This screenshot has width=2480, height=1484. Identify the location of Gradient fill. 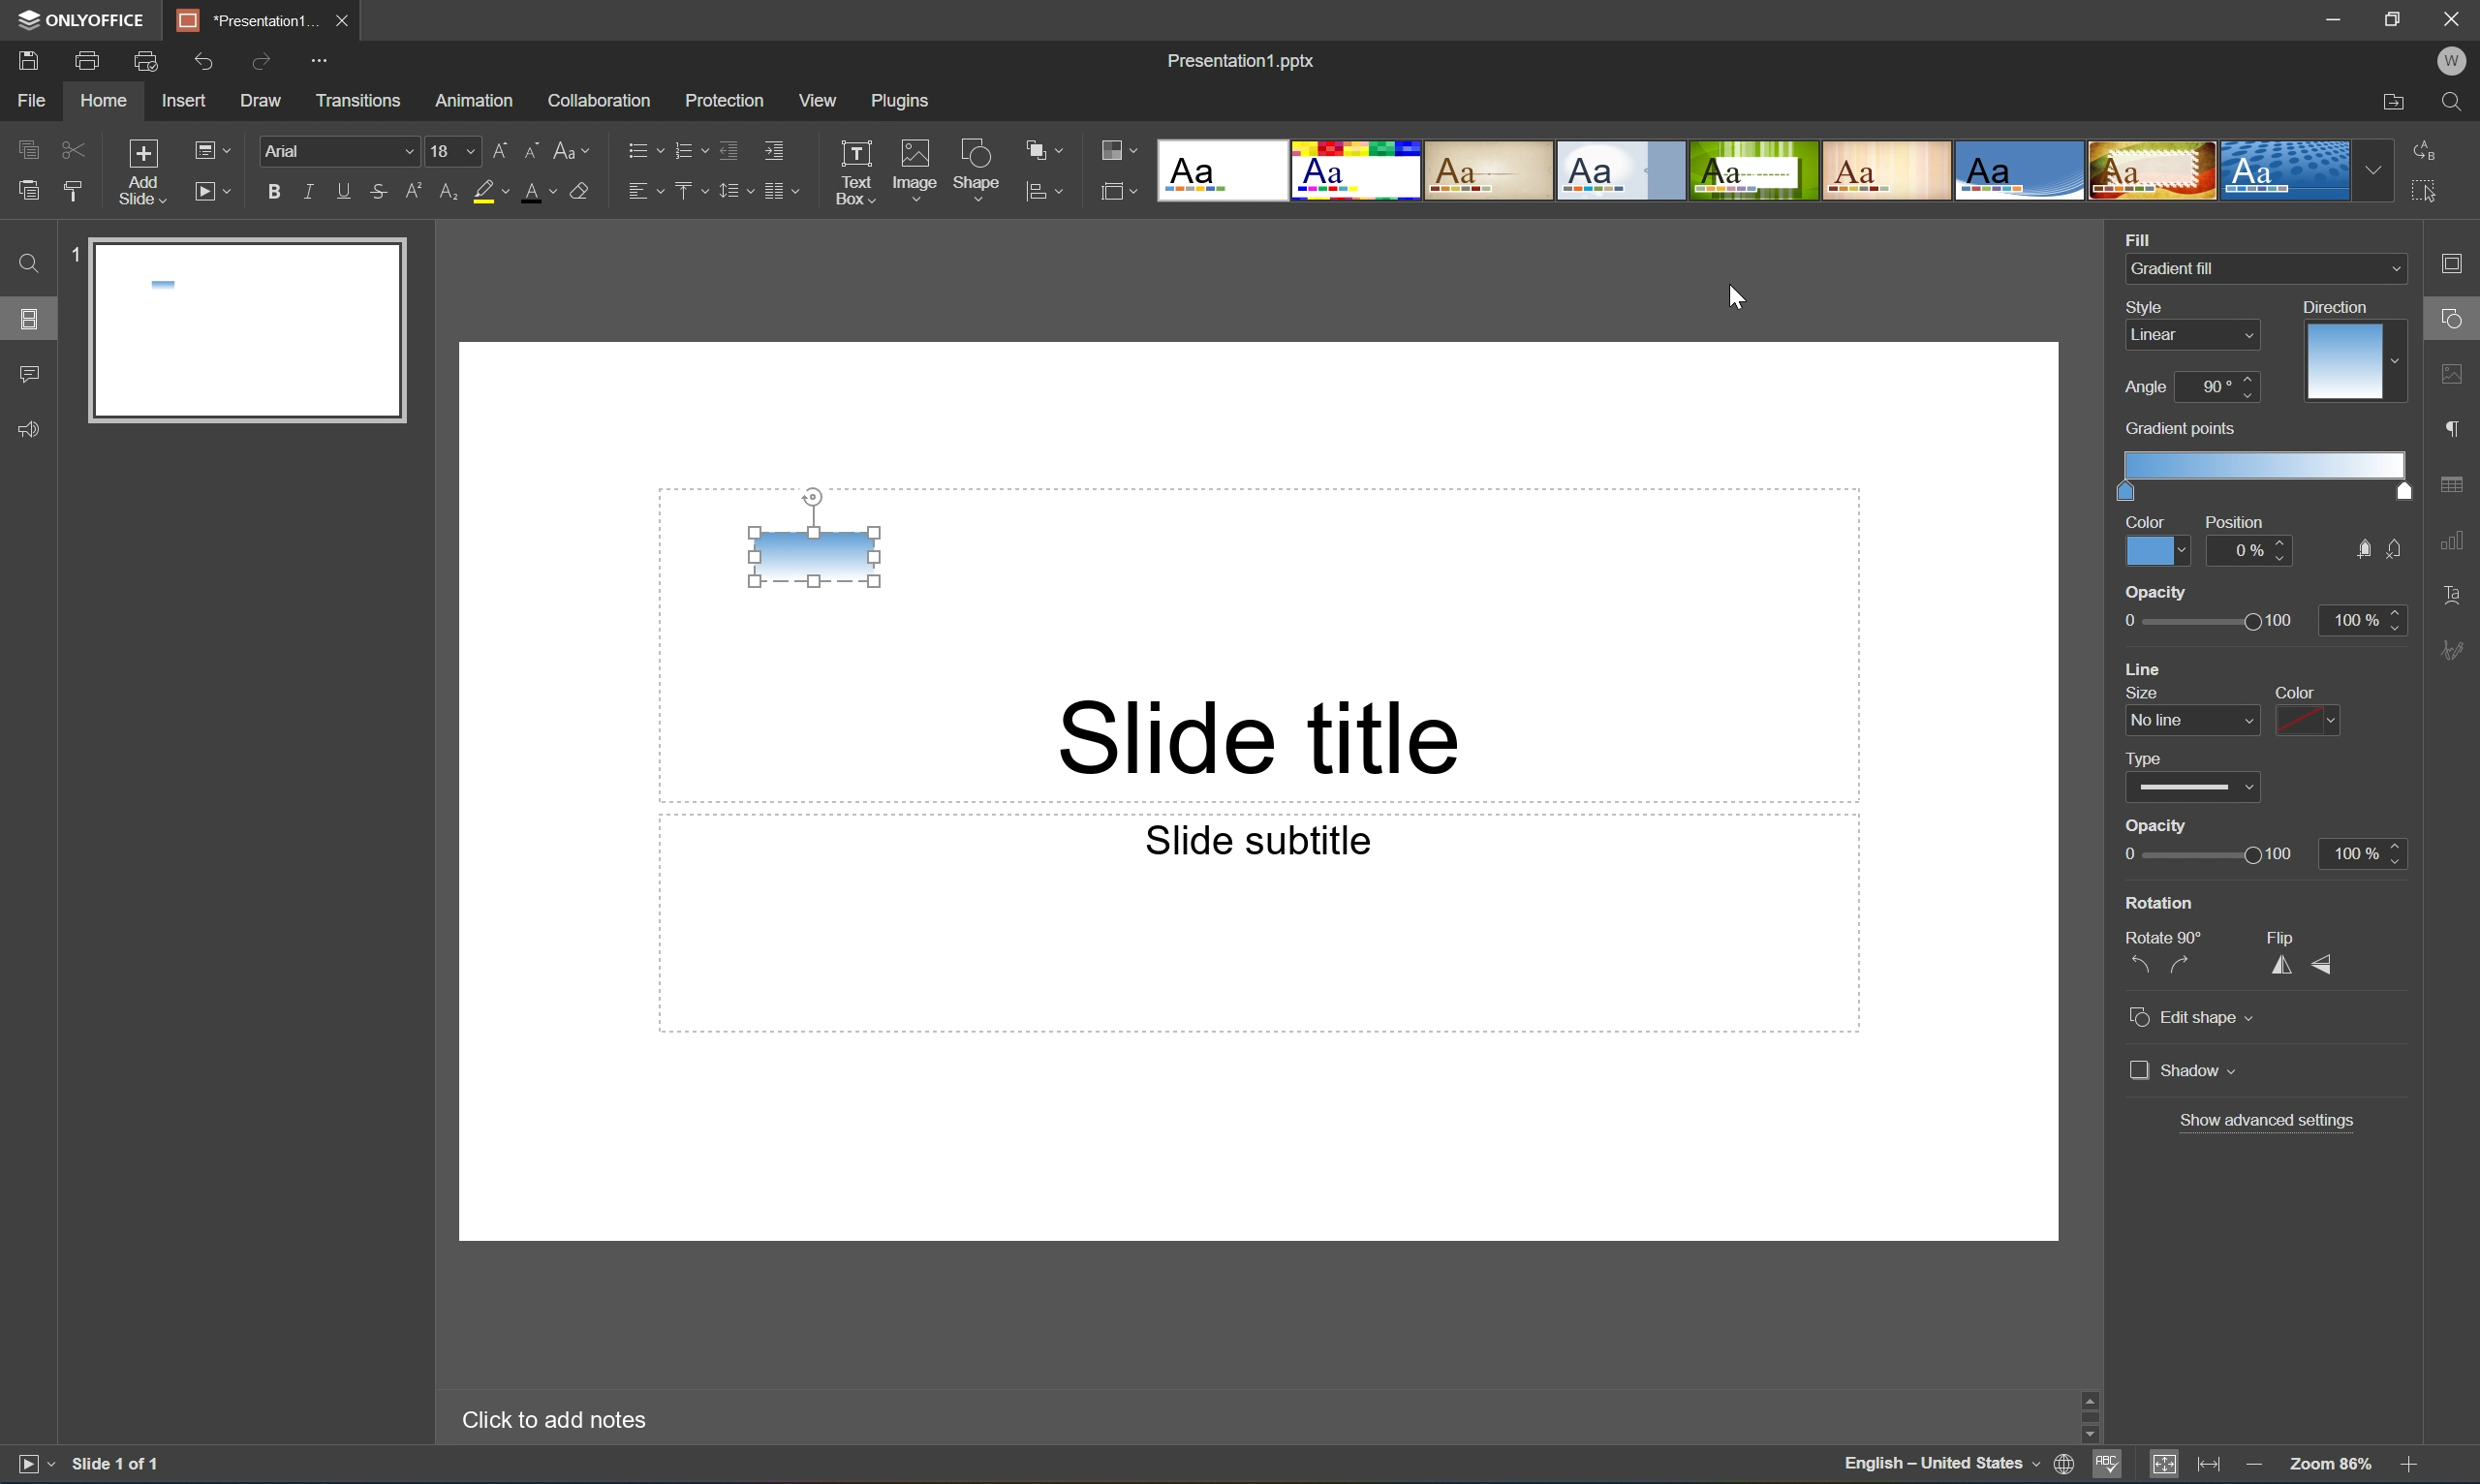
(2178, 268).